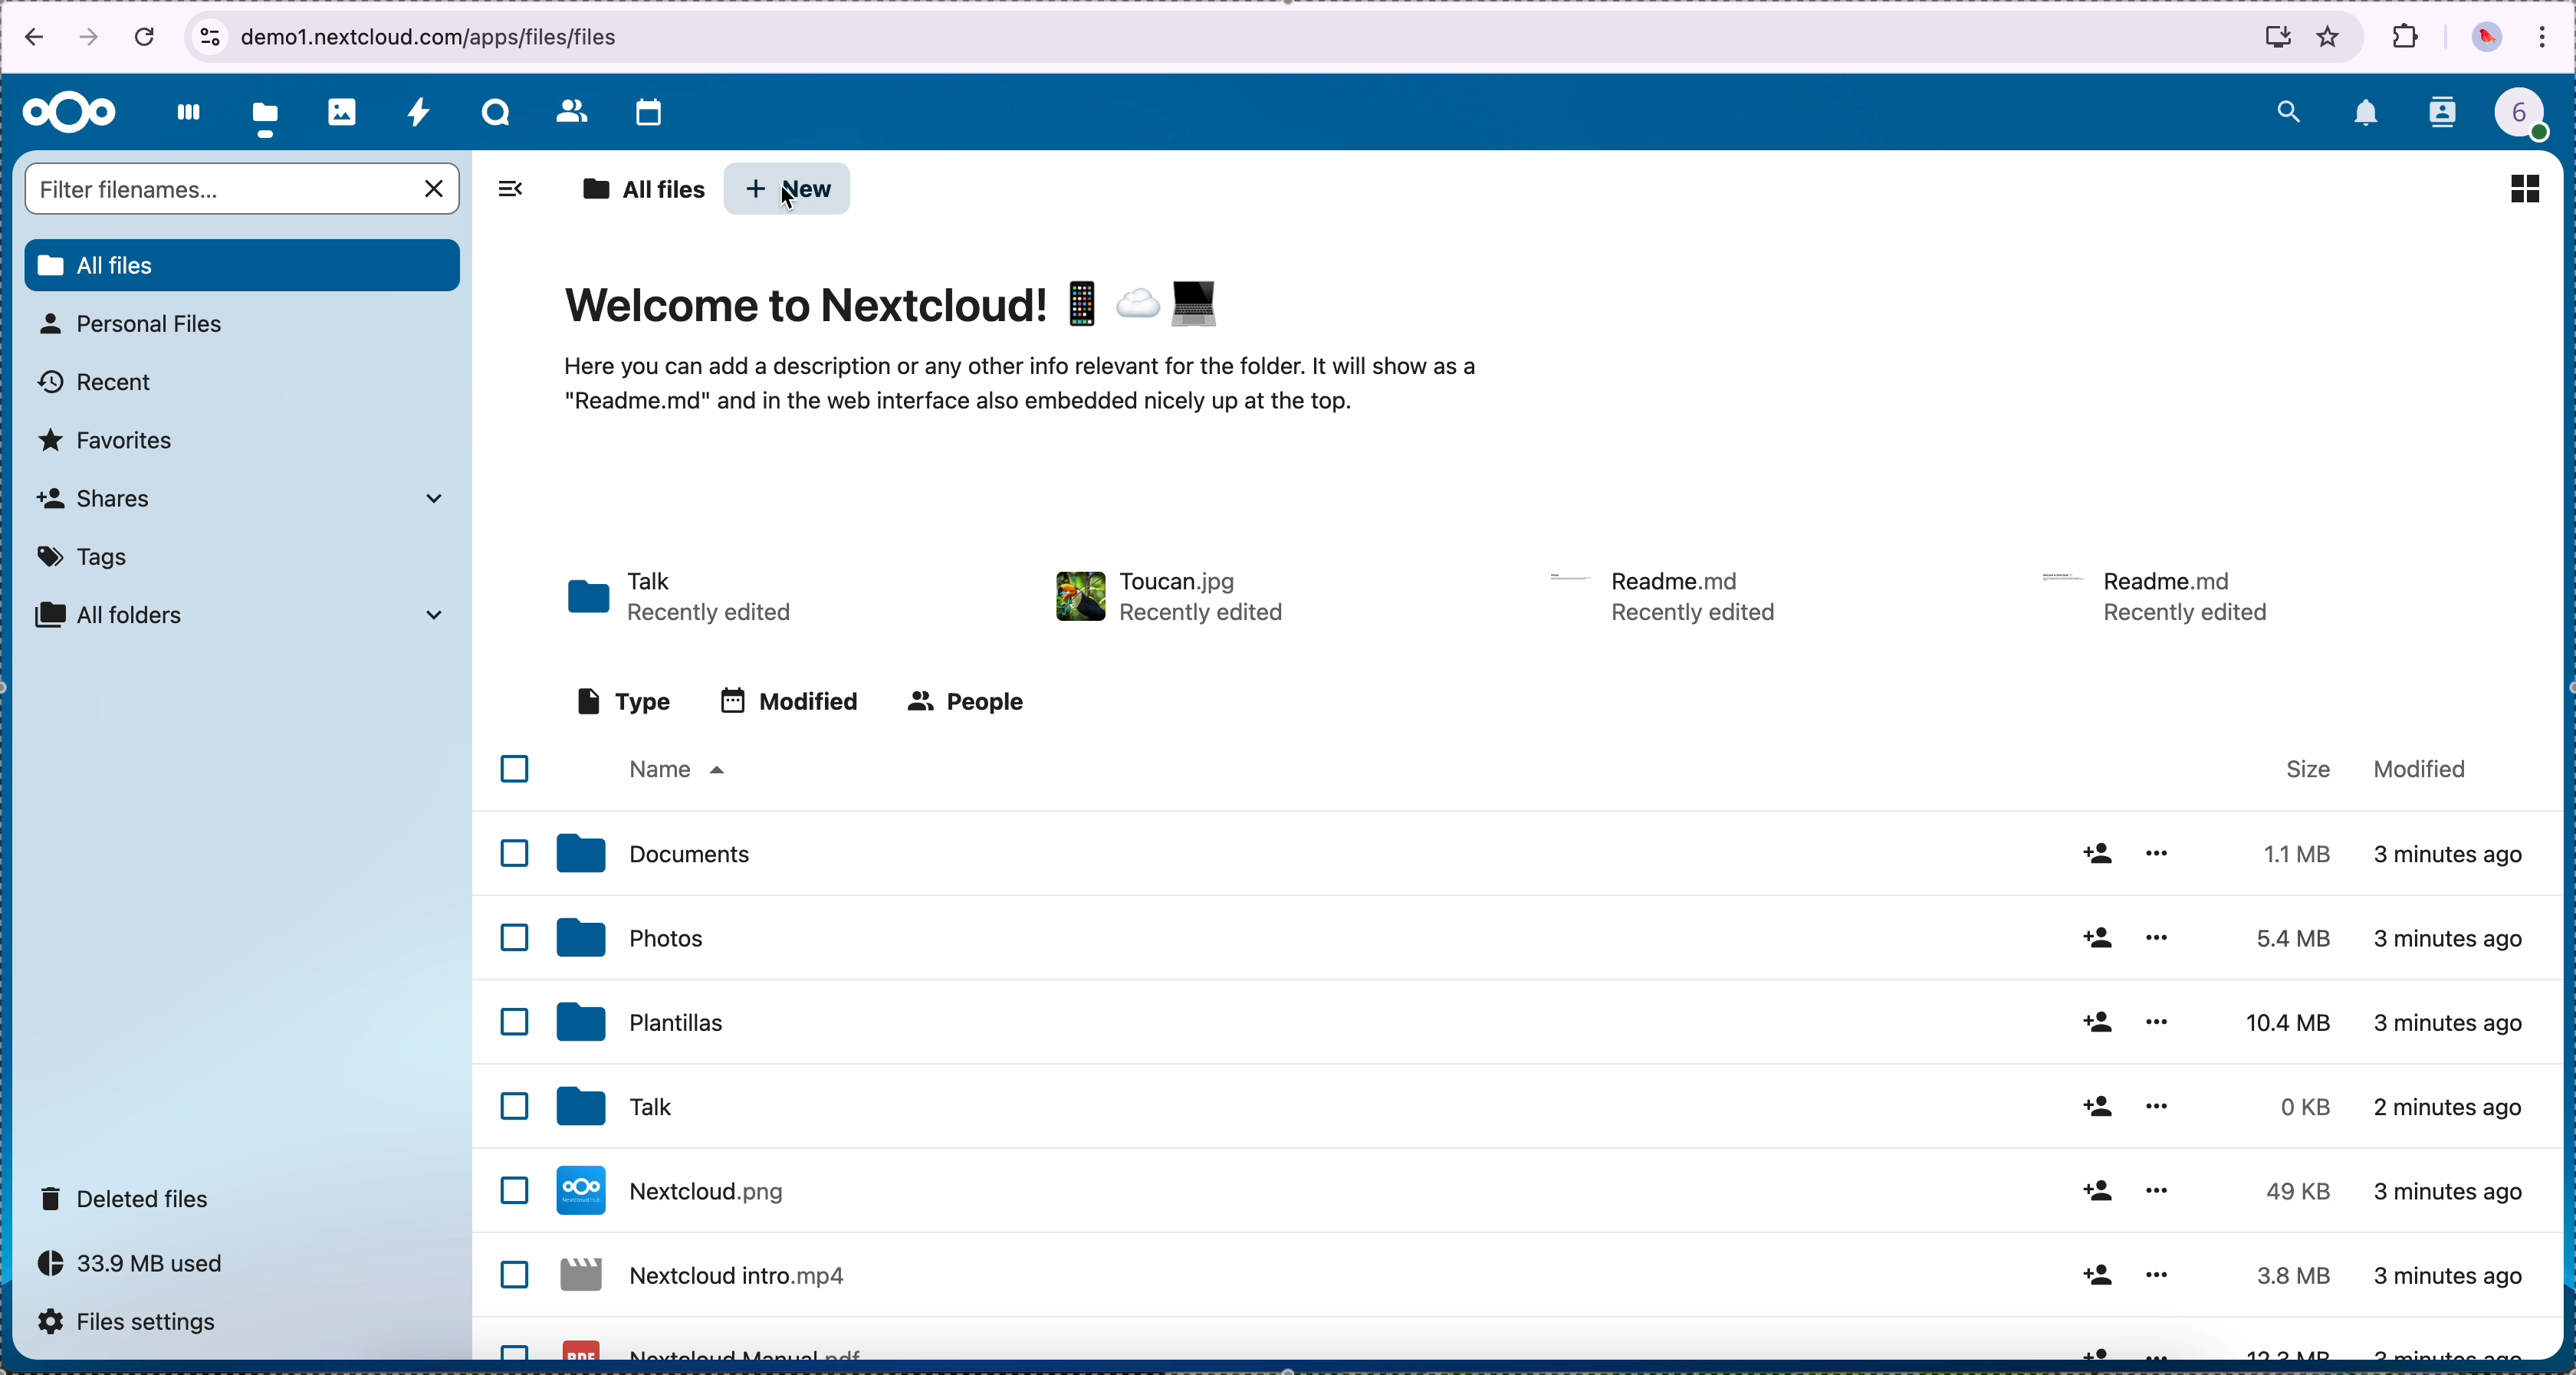 Image resolution: width=2576 pixels, height=1375 pixels. I want to click on shares, so click(238, 497).